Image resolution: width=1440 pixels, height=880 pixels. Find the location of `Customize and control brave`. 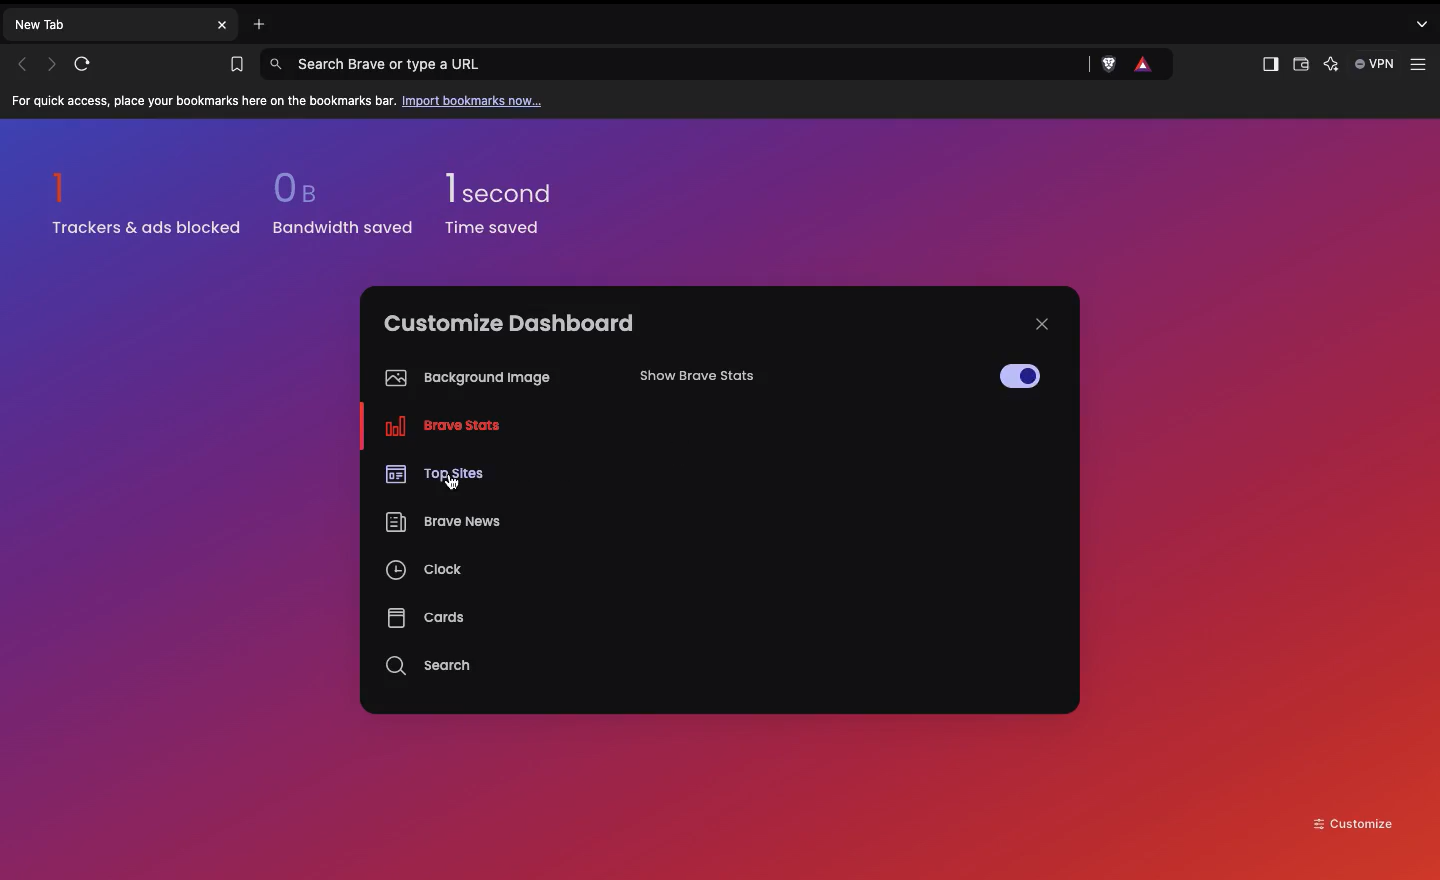

Customize and control brave is located at coordinates (1418, 61).